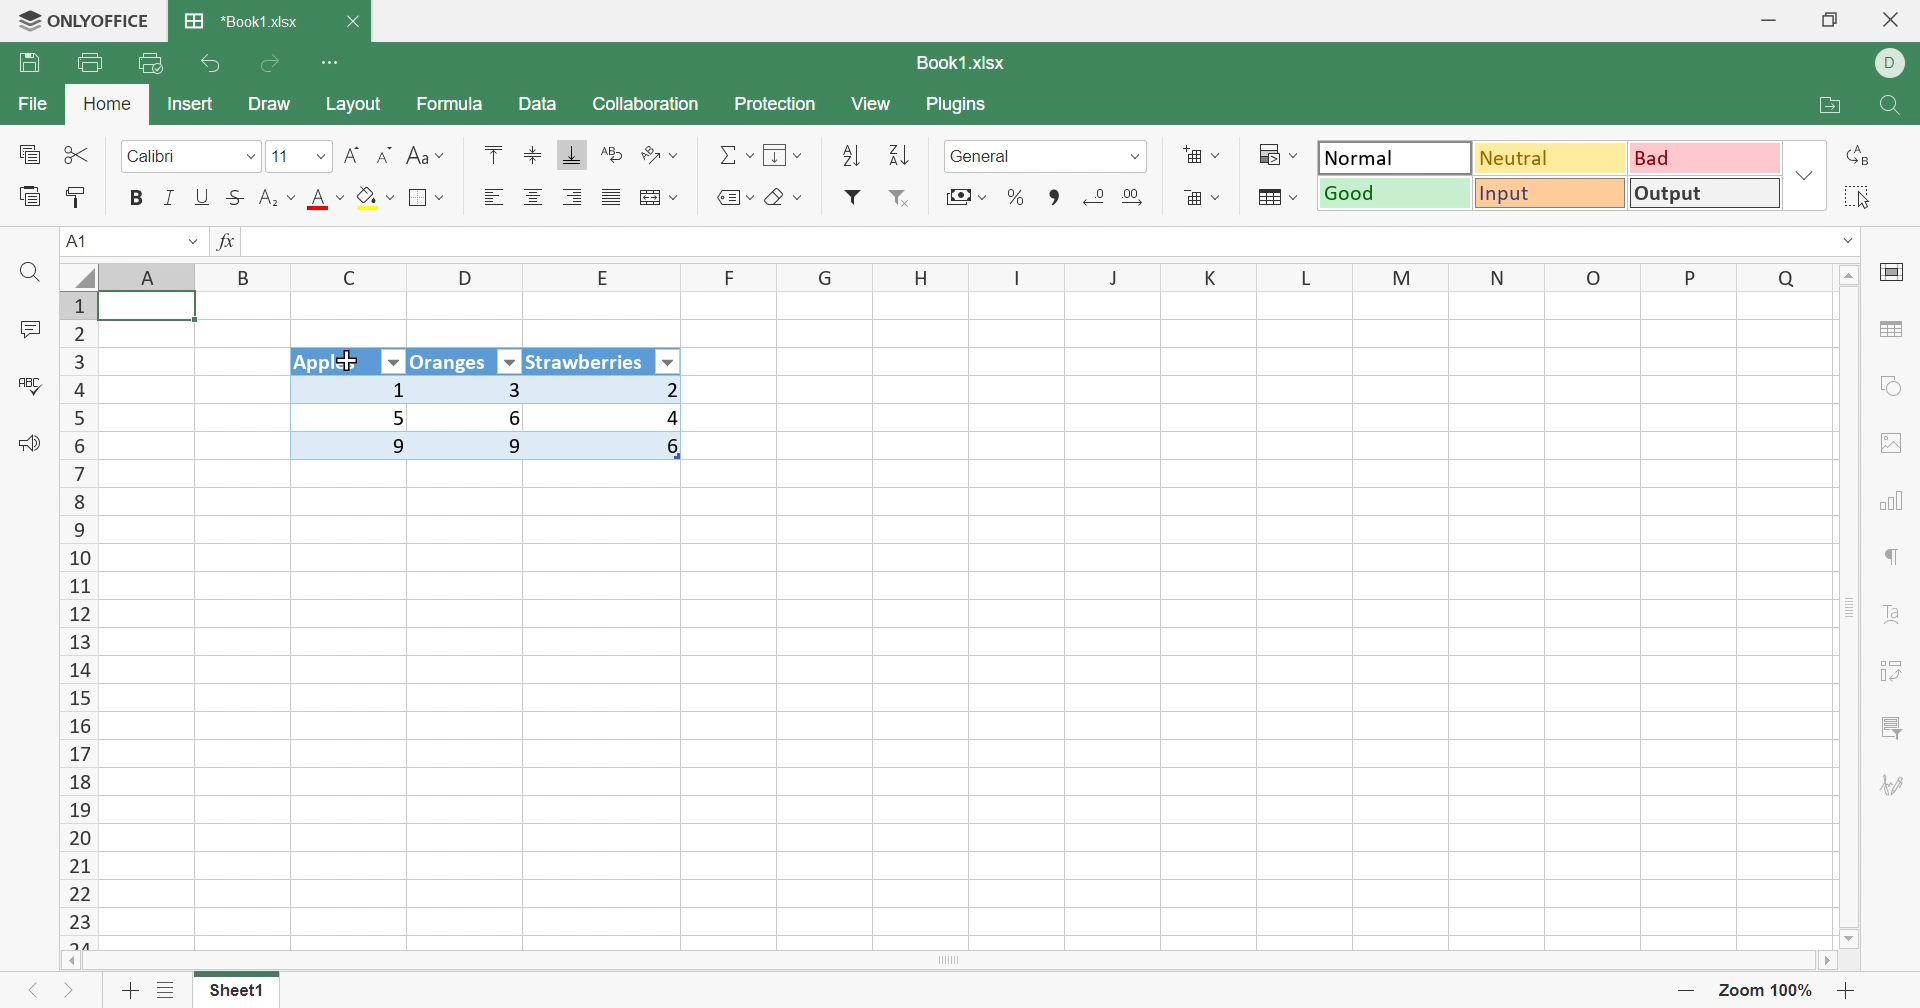  Describe the element at coordinates (1701, 158) in the screenshot. I see `Bad` at that location.